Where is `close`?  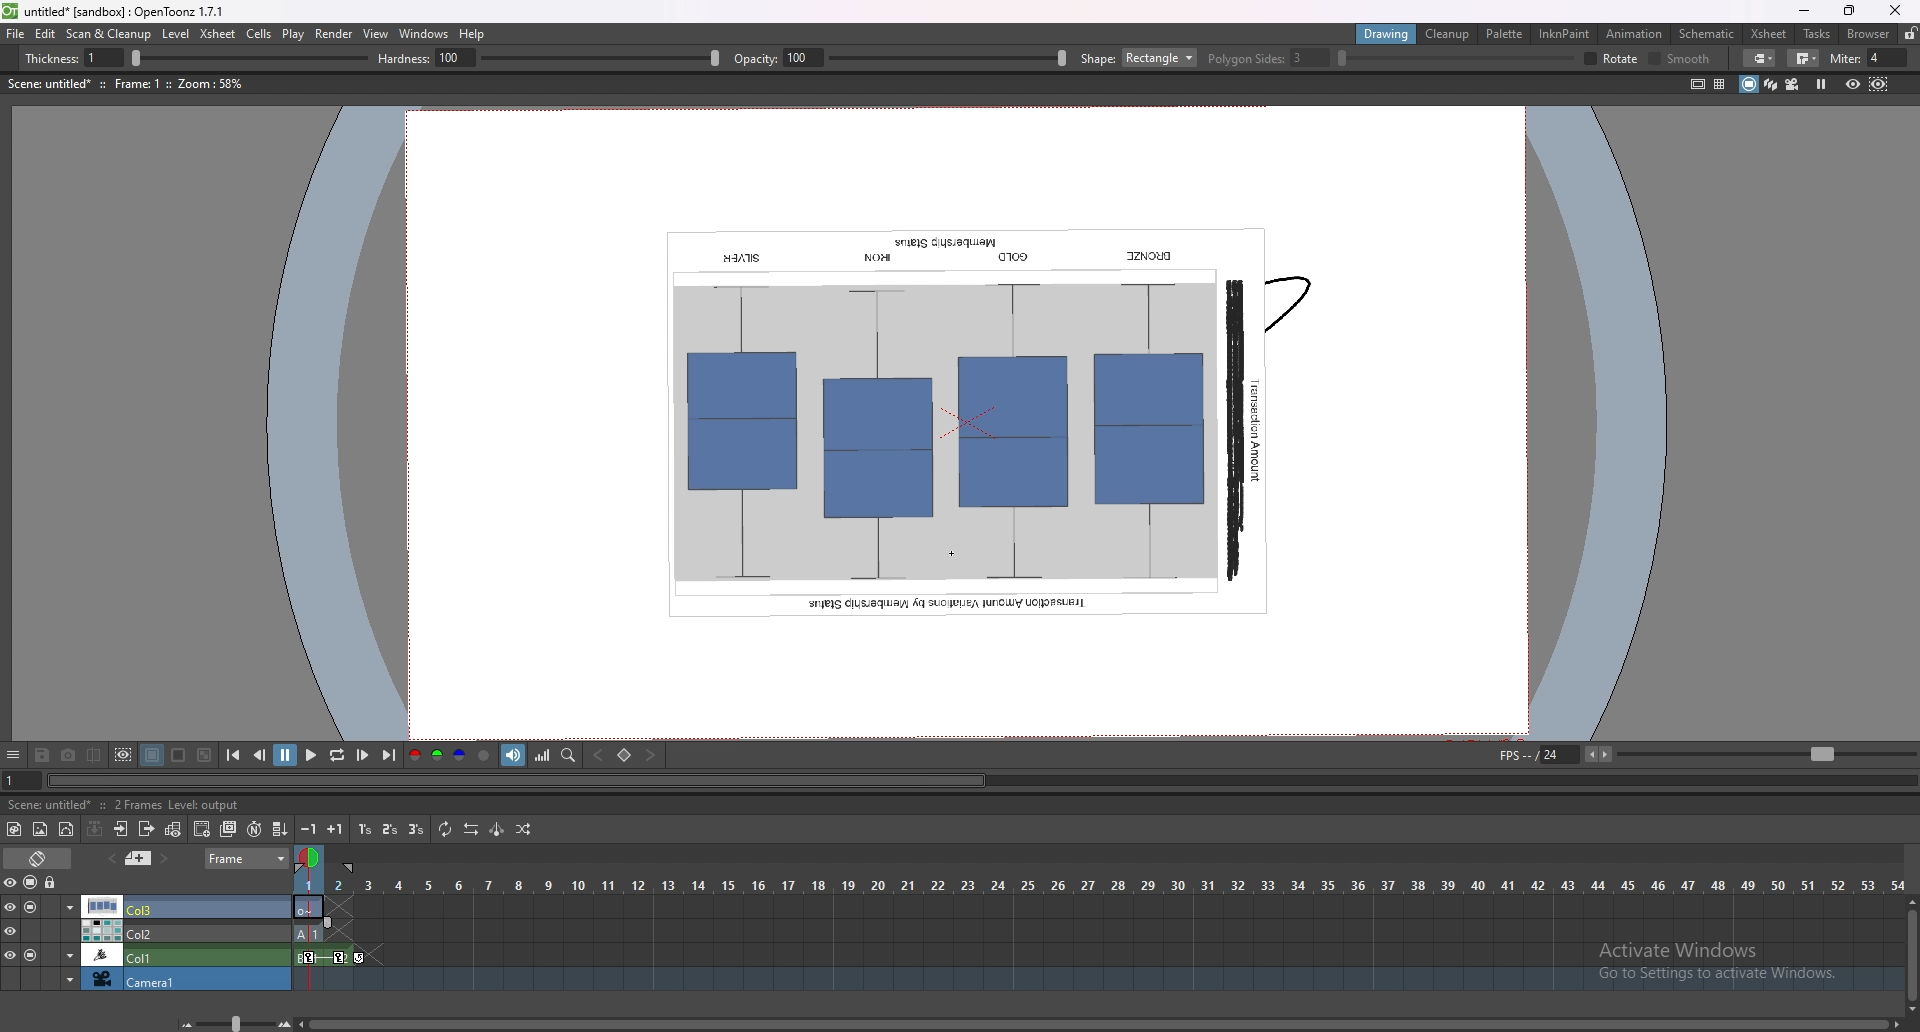 close is located at coordinates (1892, 10).